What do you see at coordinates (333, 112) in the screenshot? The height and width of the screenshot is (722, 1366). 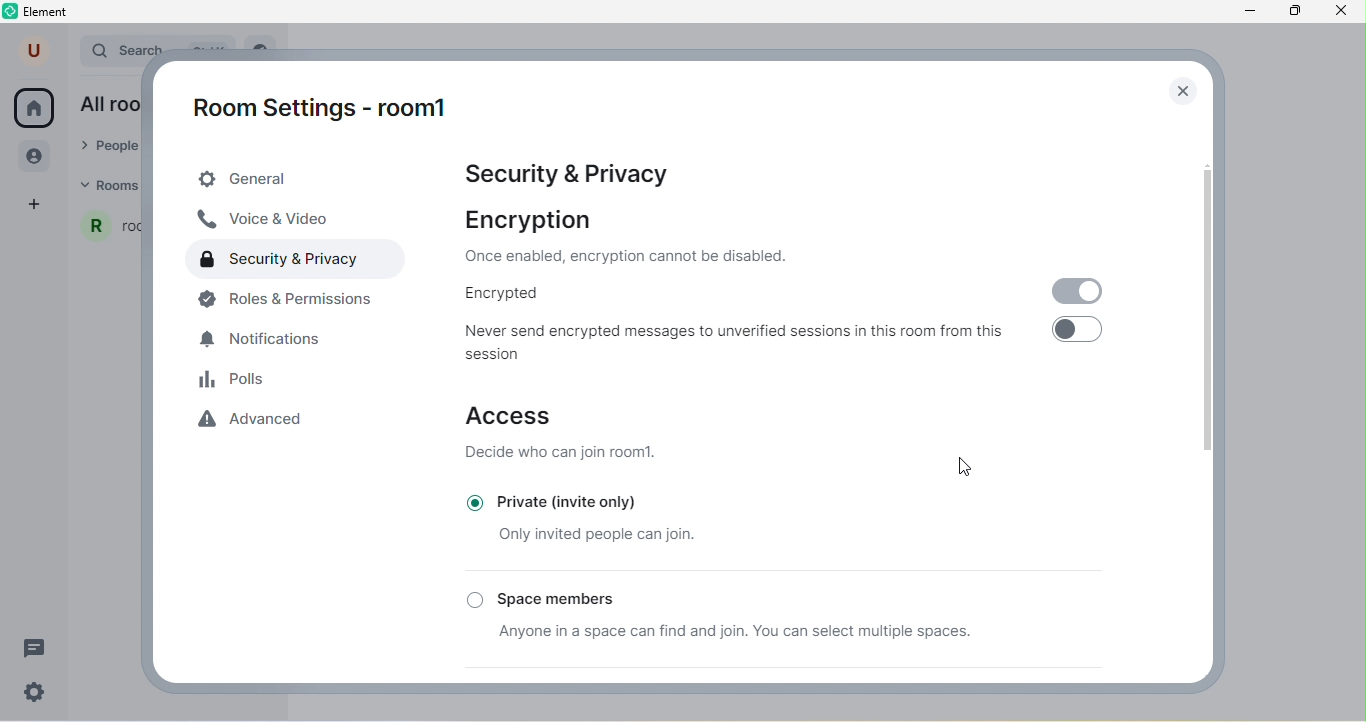 I see `room1 settings` at bounding box center [333, 112].